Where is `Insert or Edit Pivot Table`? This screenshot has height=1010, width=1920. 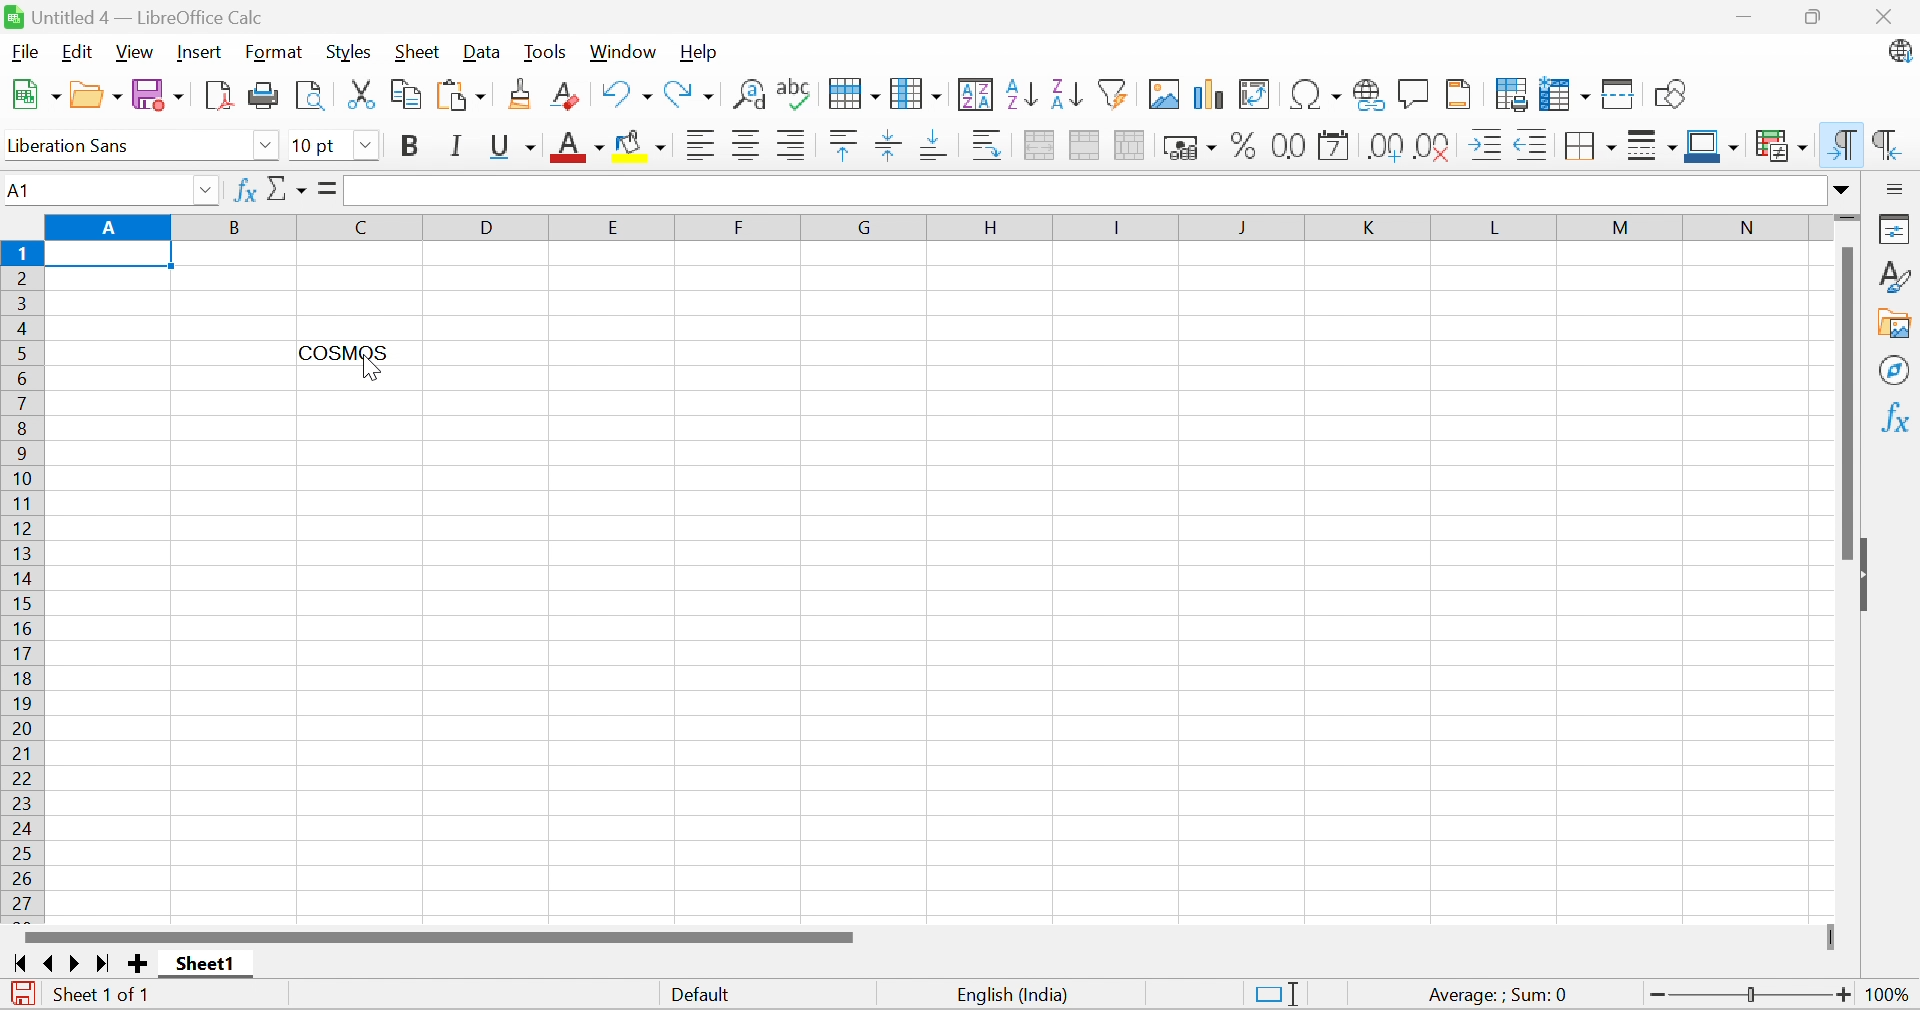
Insert or Edit Pivot Table is located at coordinates (1258, 94).